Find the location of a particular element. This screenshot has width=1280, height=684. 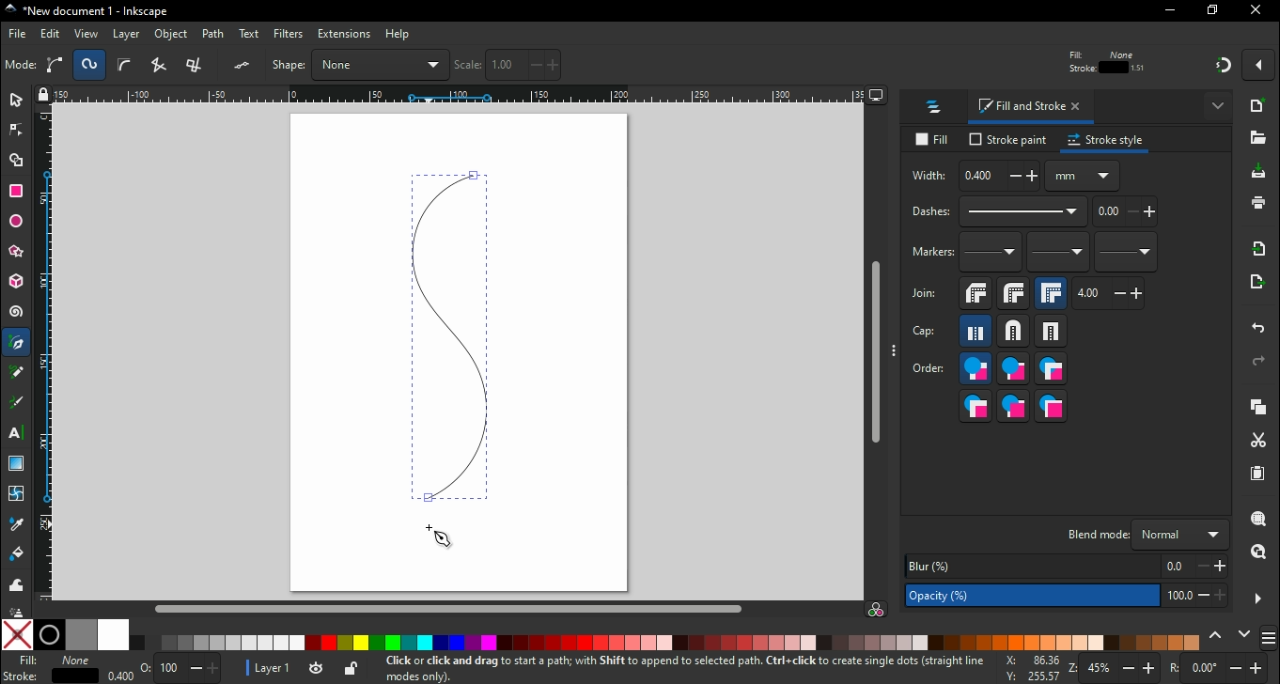

stroke, fill, markers is located at coordinates (1012, 372).